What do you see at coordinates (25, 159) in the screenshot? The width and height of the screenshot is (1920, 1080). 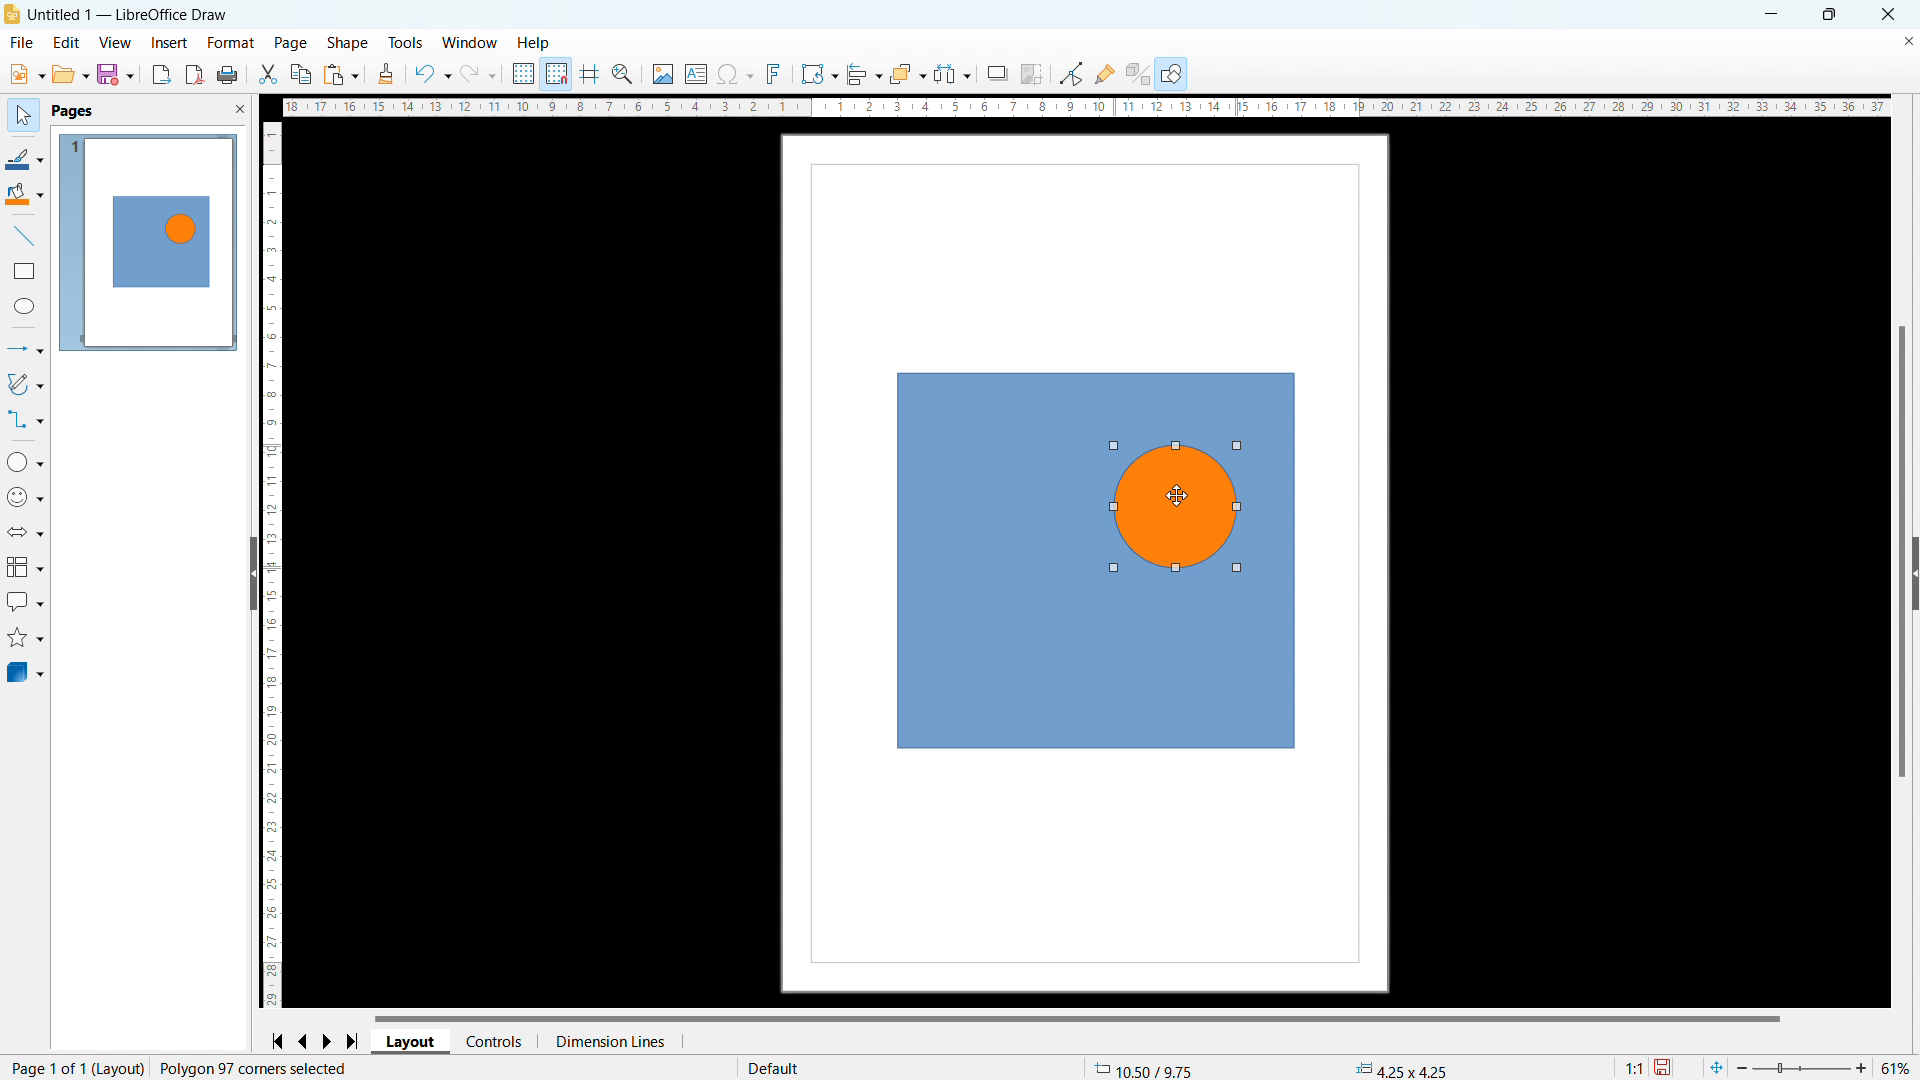 I see `line color` at bounding box center [25, 159].